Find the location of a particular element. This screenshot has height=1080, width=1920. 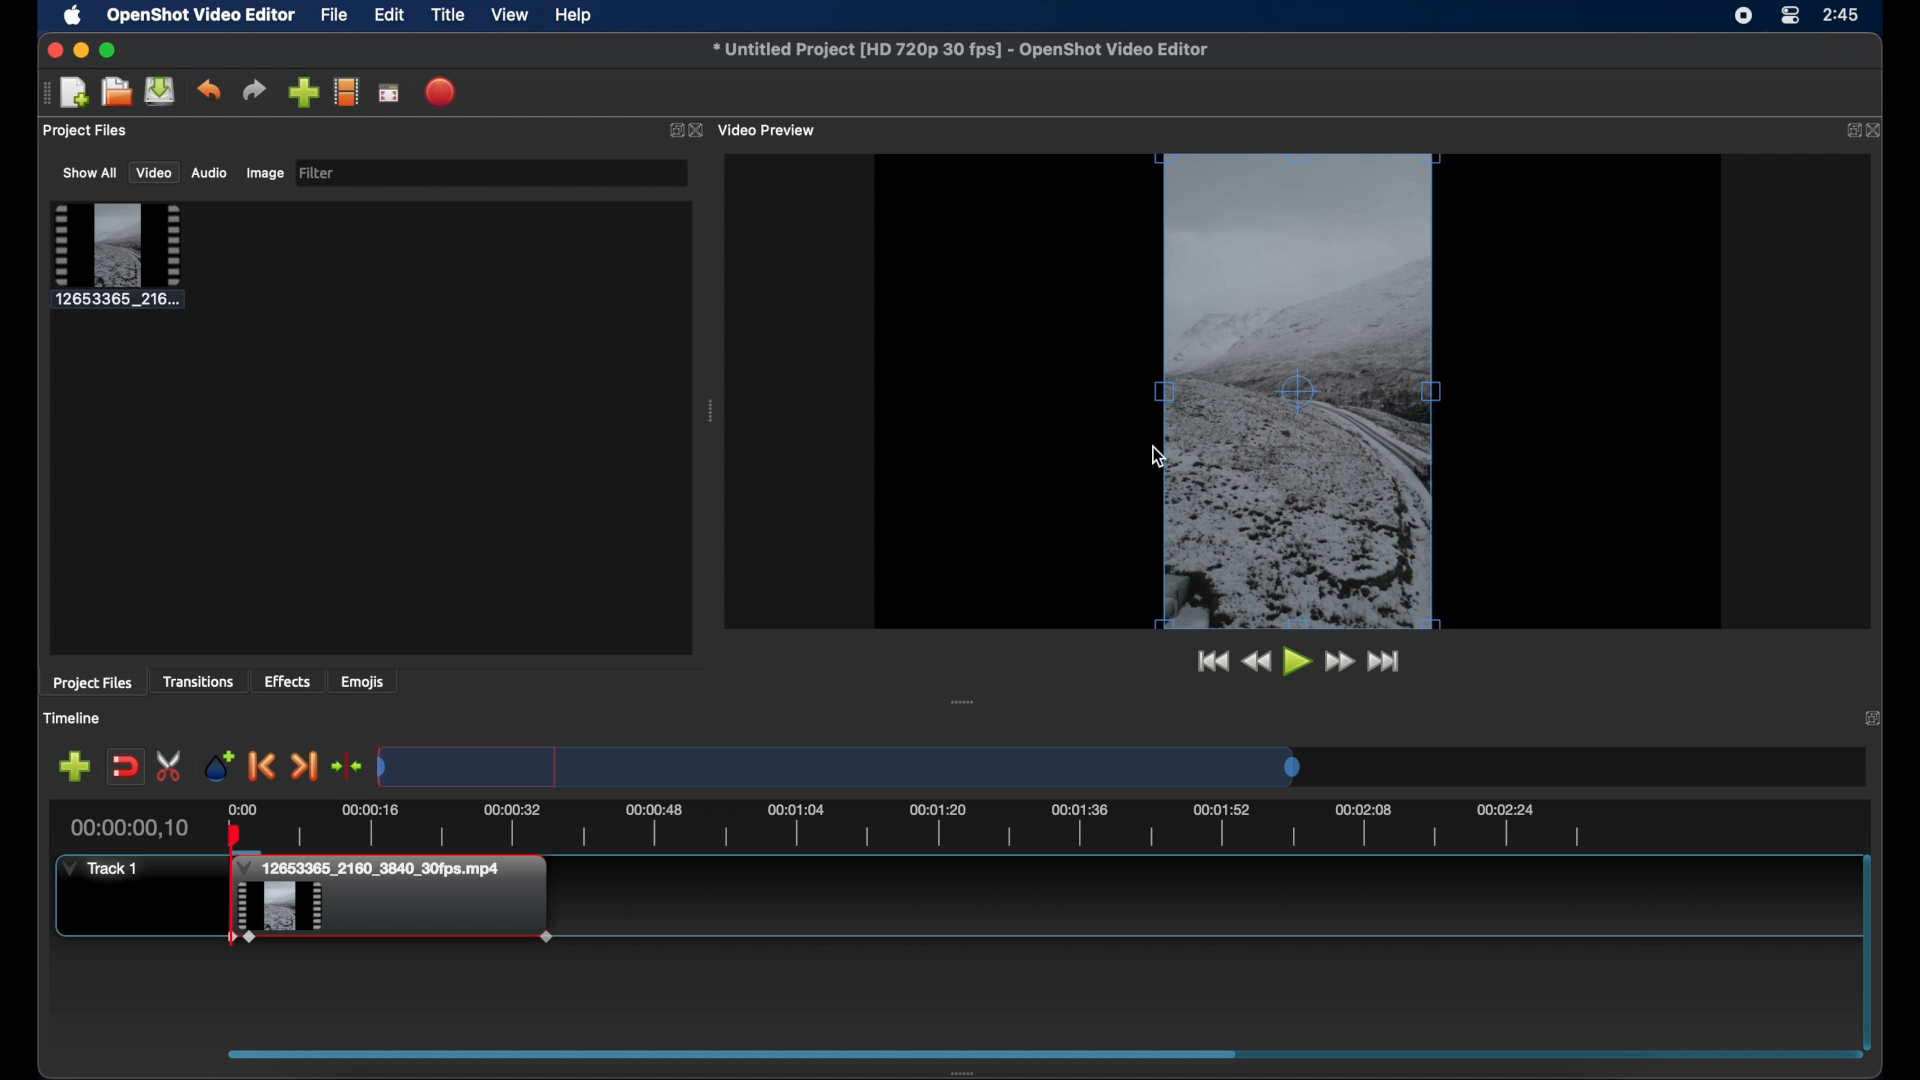

apple icon is located at coordinates (72, 16).